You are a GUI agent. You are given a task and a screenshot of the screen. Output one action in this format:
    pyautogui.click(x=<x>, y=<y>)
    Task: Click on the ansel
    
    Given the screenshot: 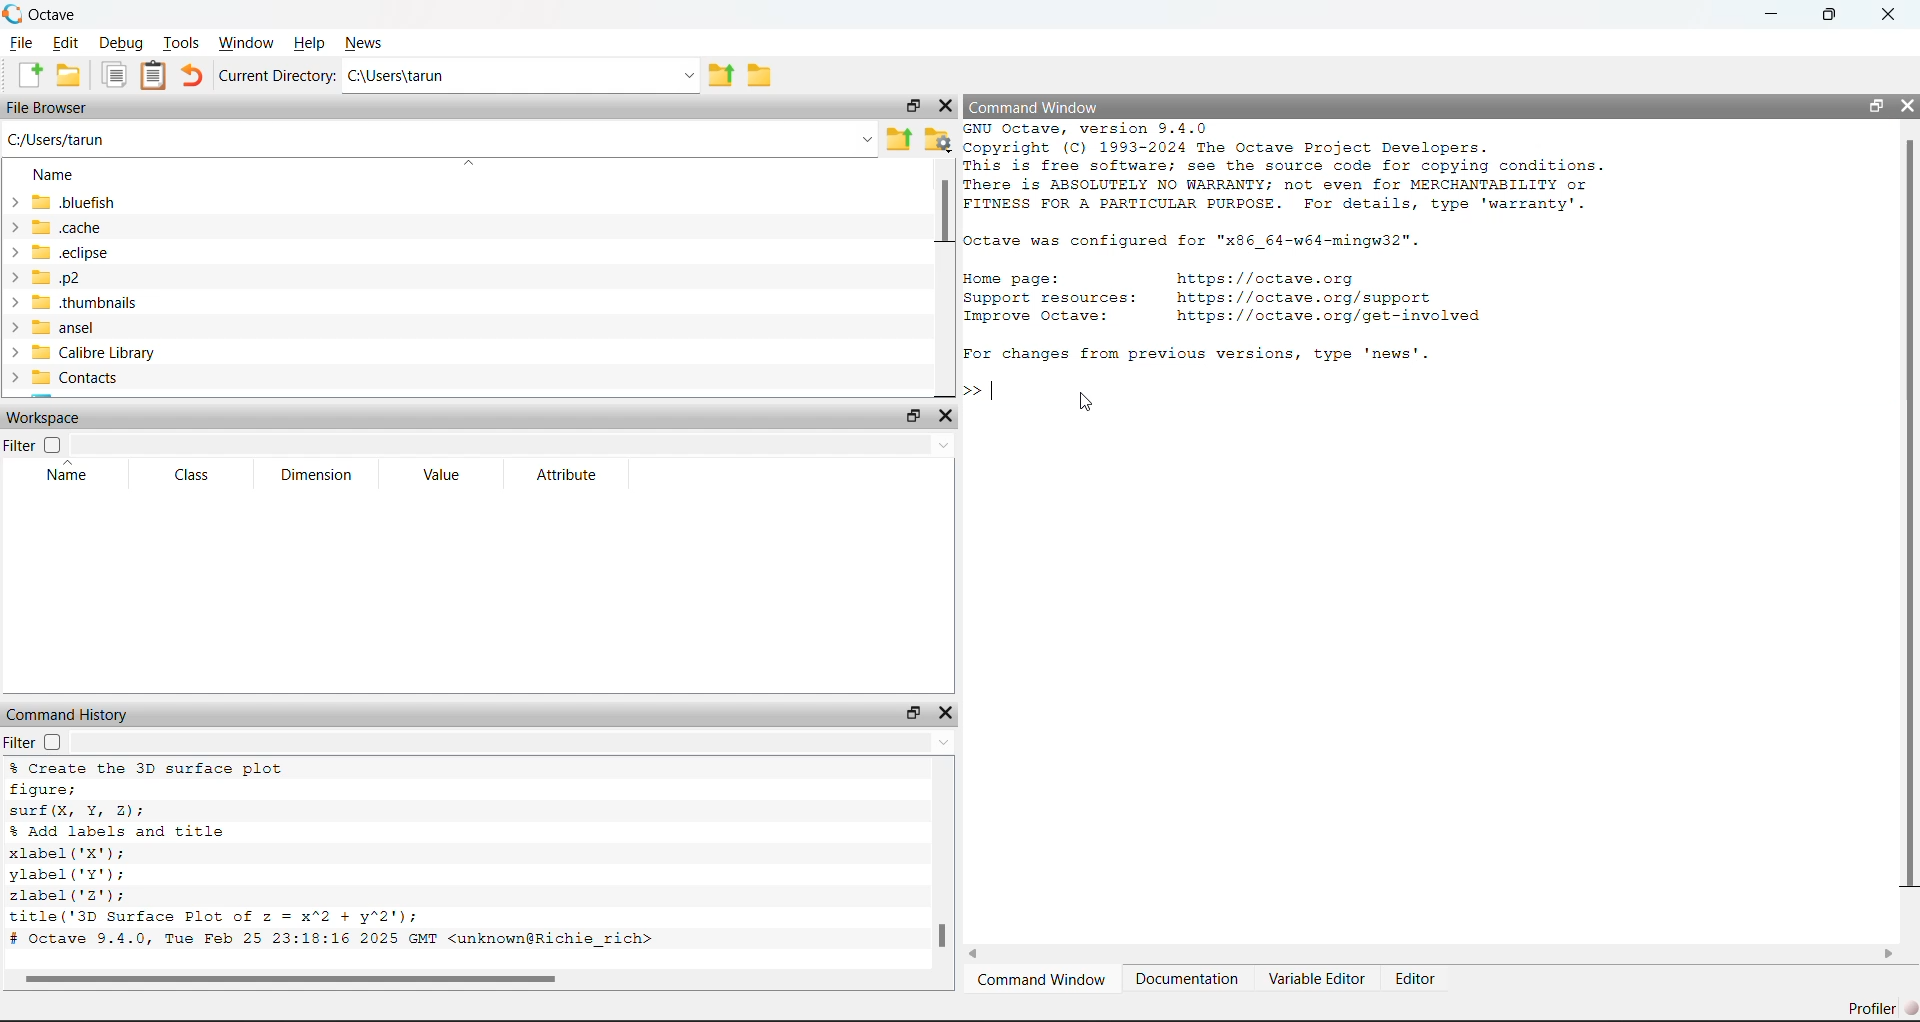 What is the action you would take?
    pyautogui.click(x=60, y=327)
    